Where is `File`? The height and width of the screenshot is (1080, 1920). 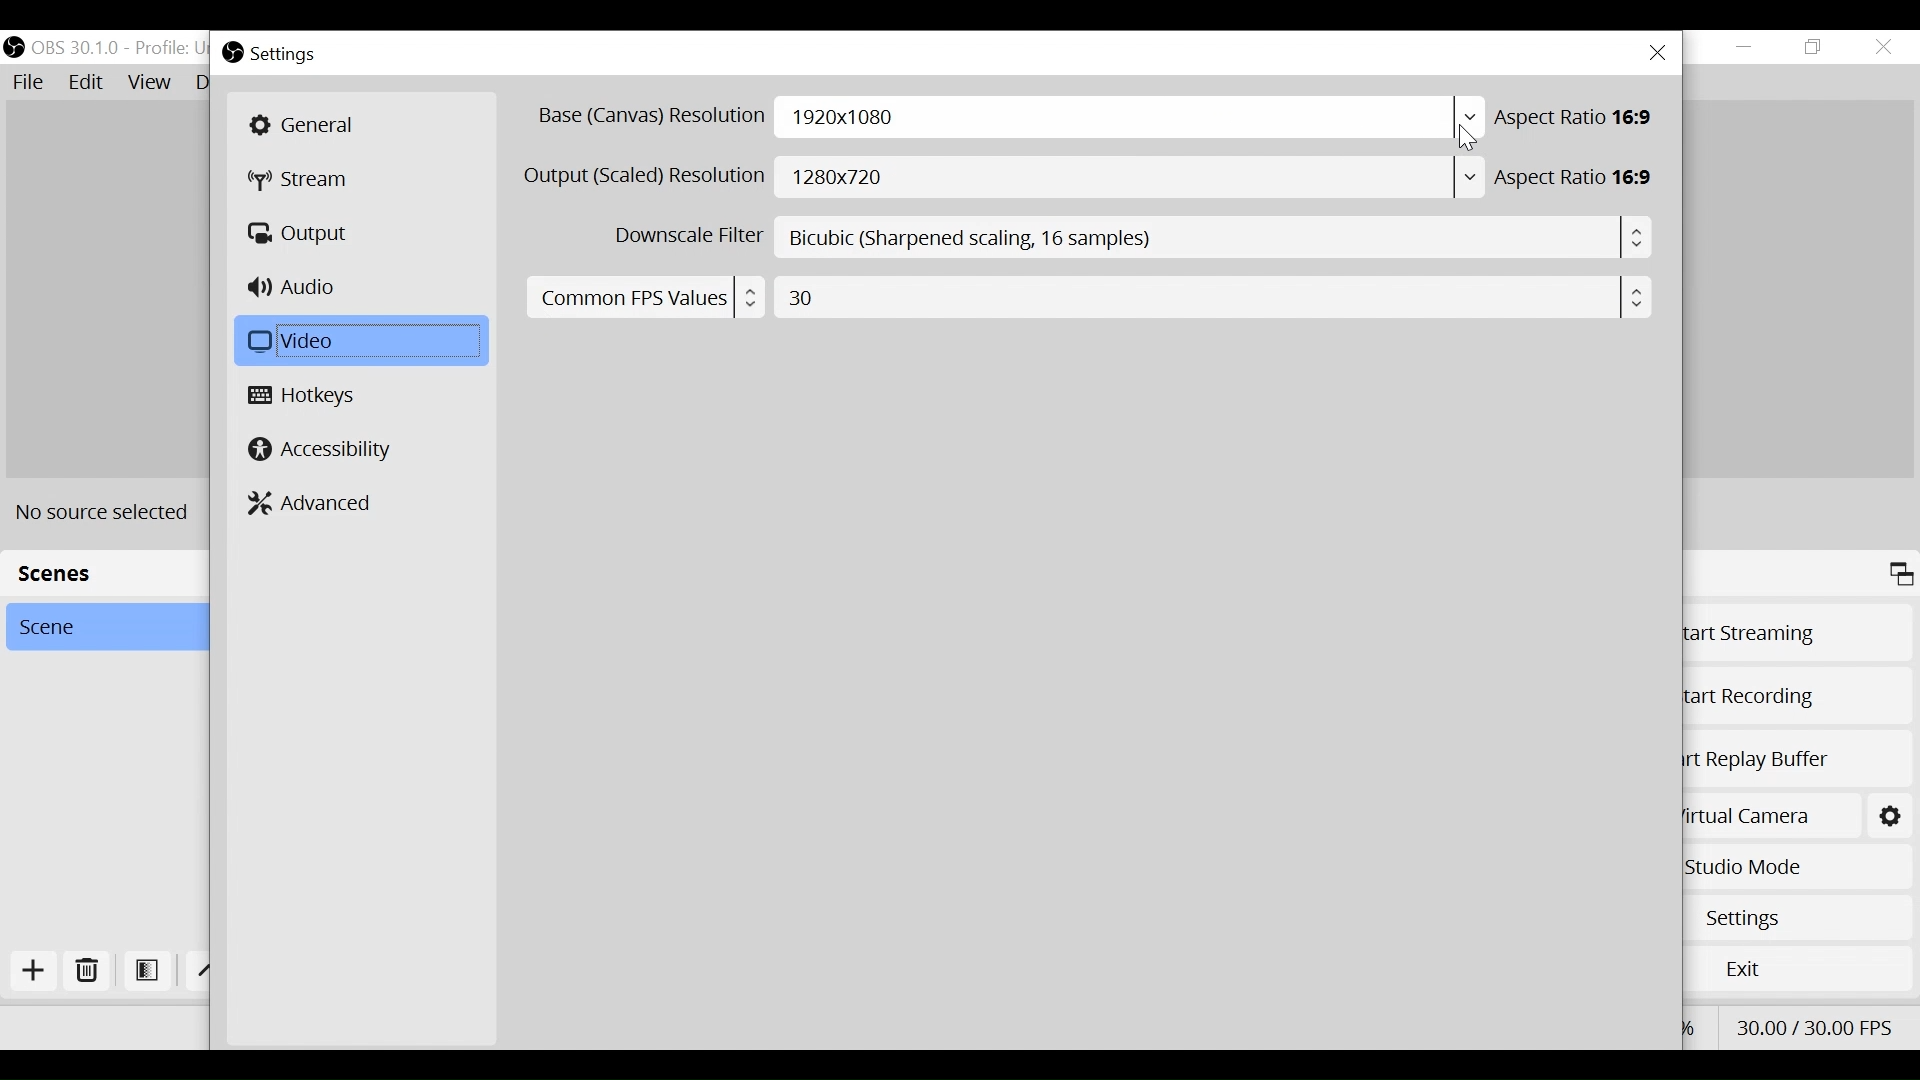 File is located at coordinates (31, 83).